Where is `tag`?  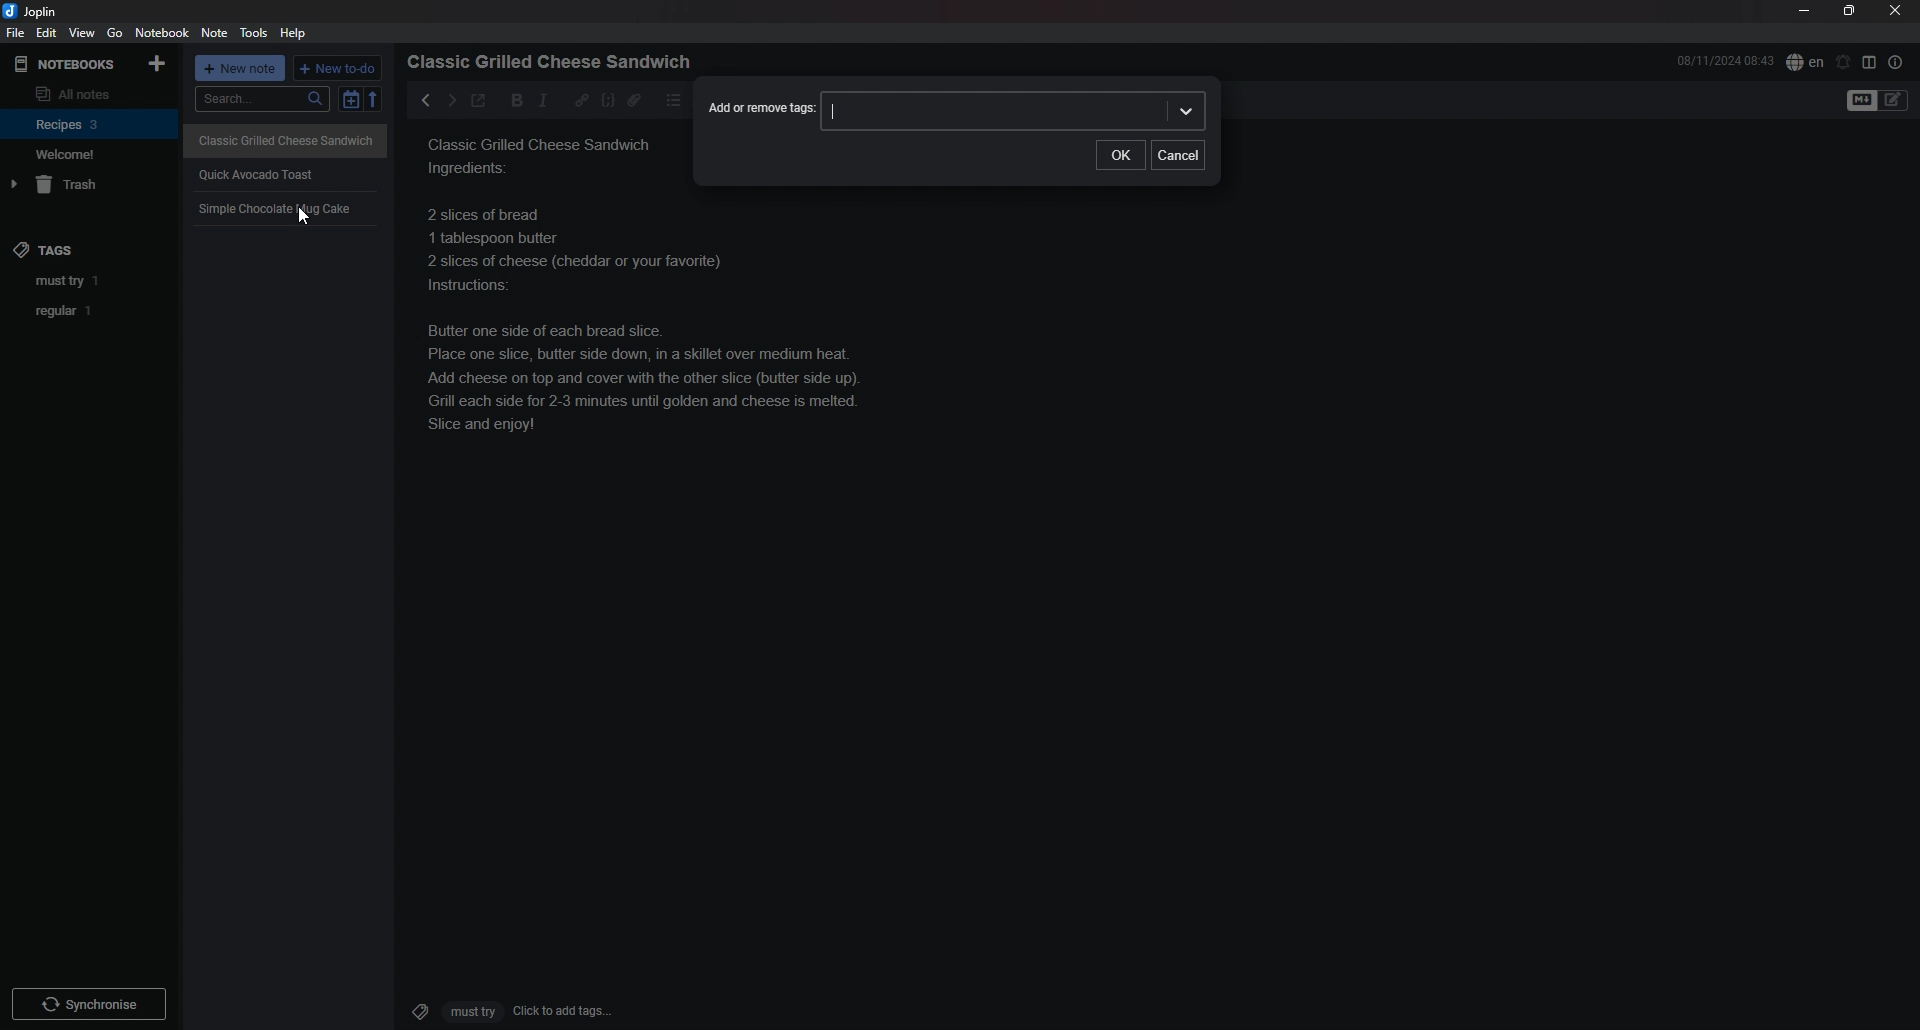 tag is located at coordinates (92, 311).